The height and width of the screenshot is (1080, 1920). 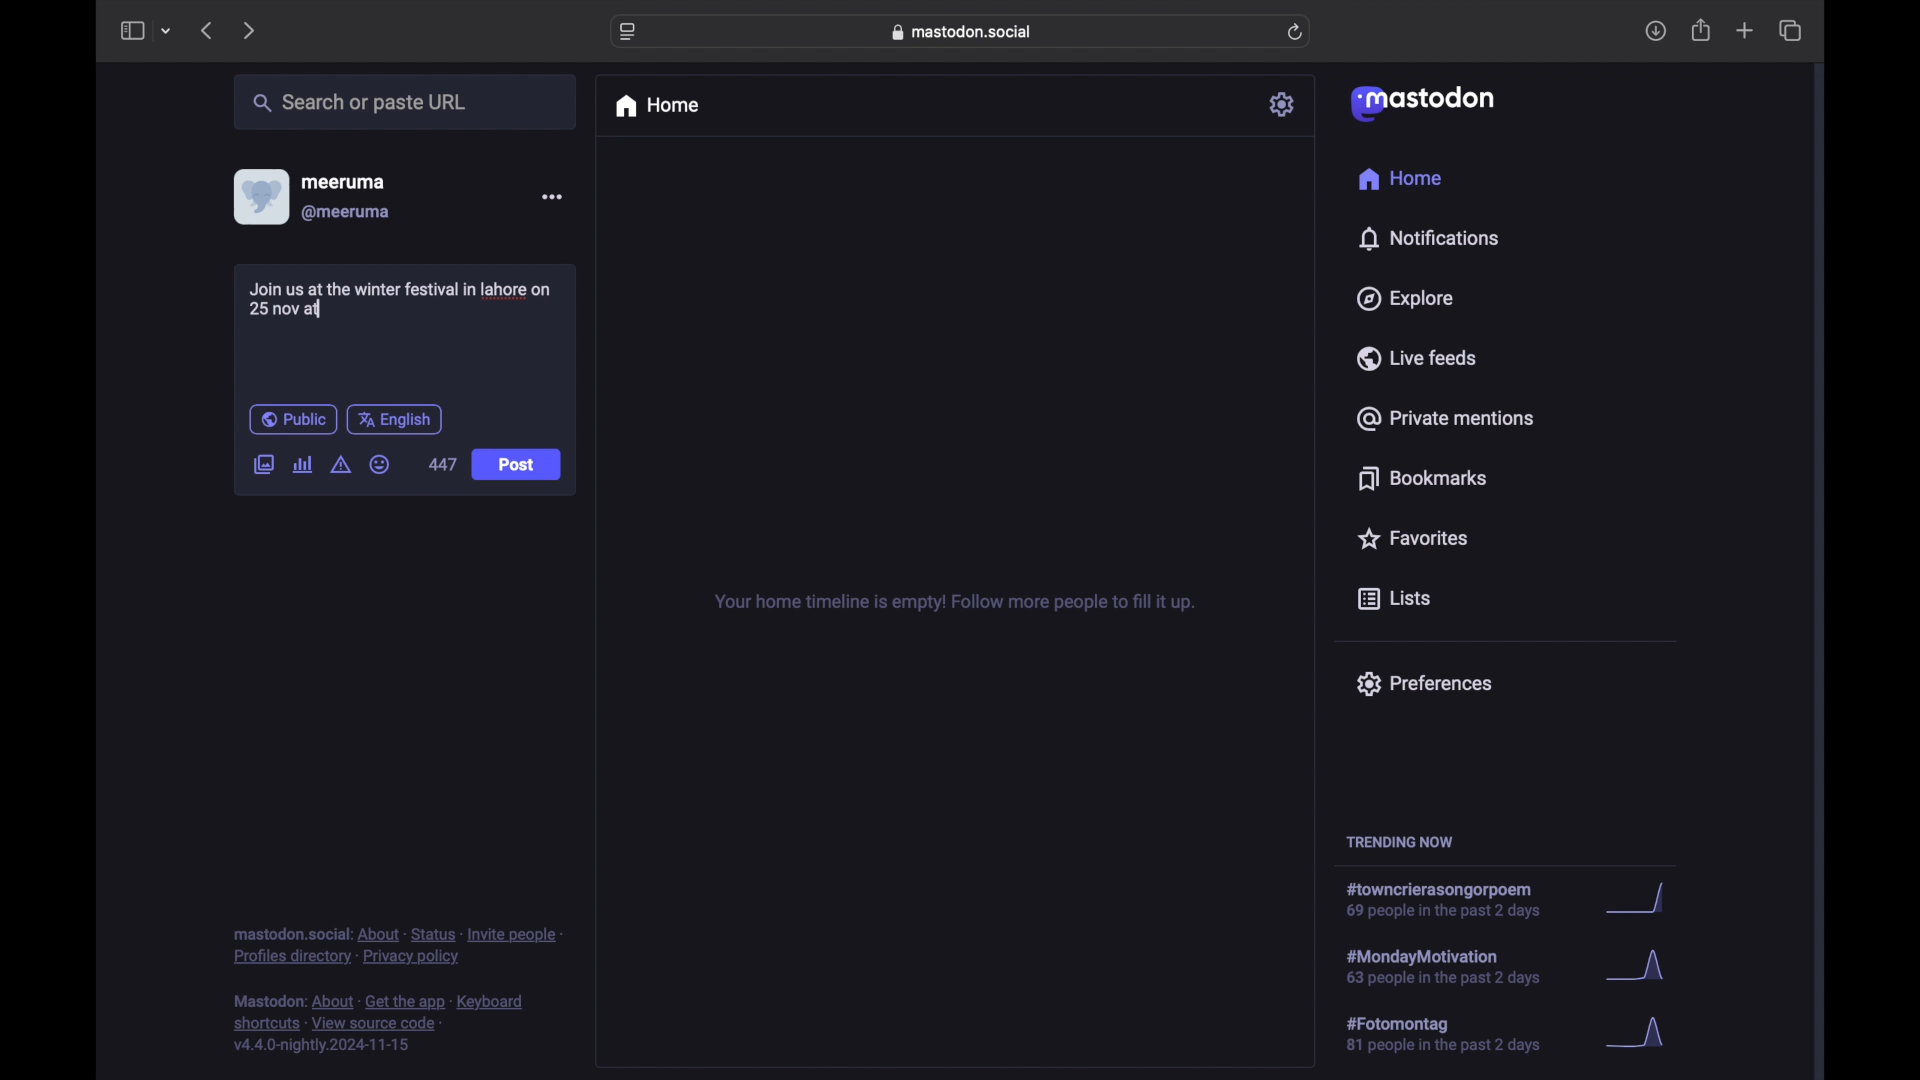 What do you see at coordinates (630, 32) in the screenshot?
I see `website settings` at bounding box center [630, 32].